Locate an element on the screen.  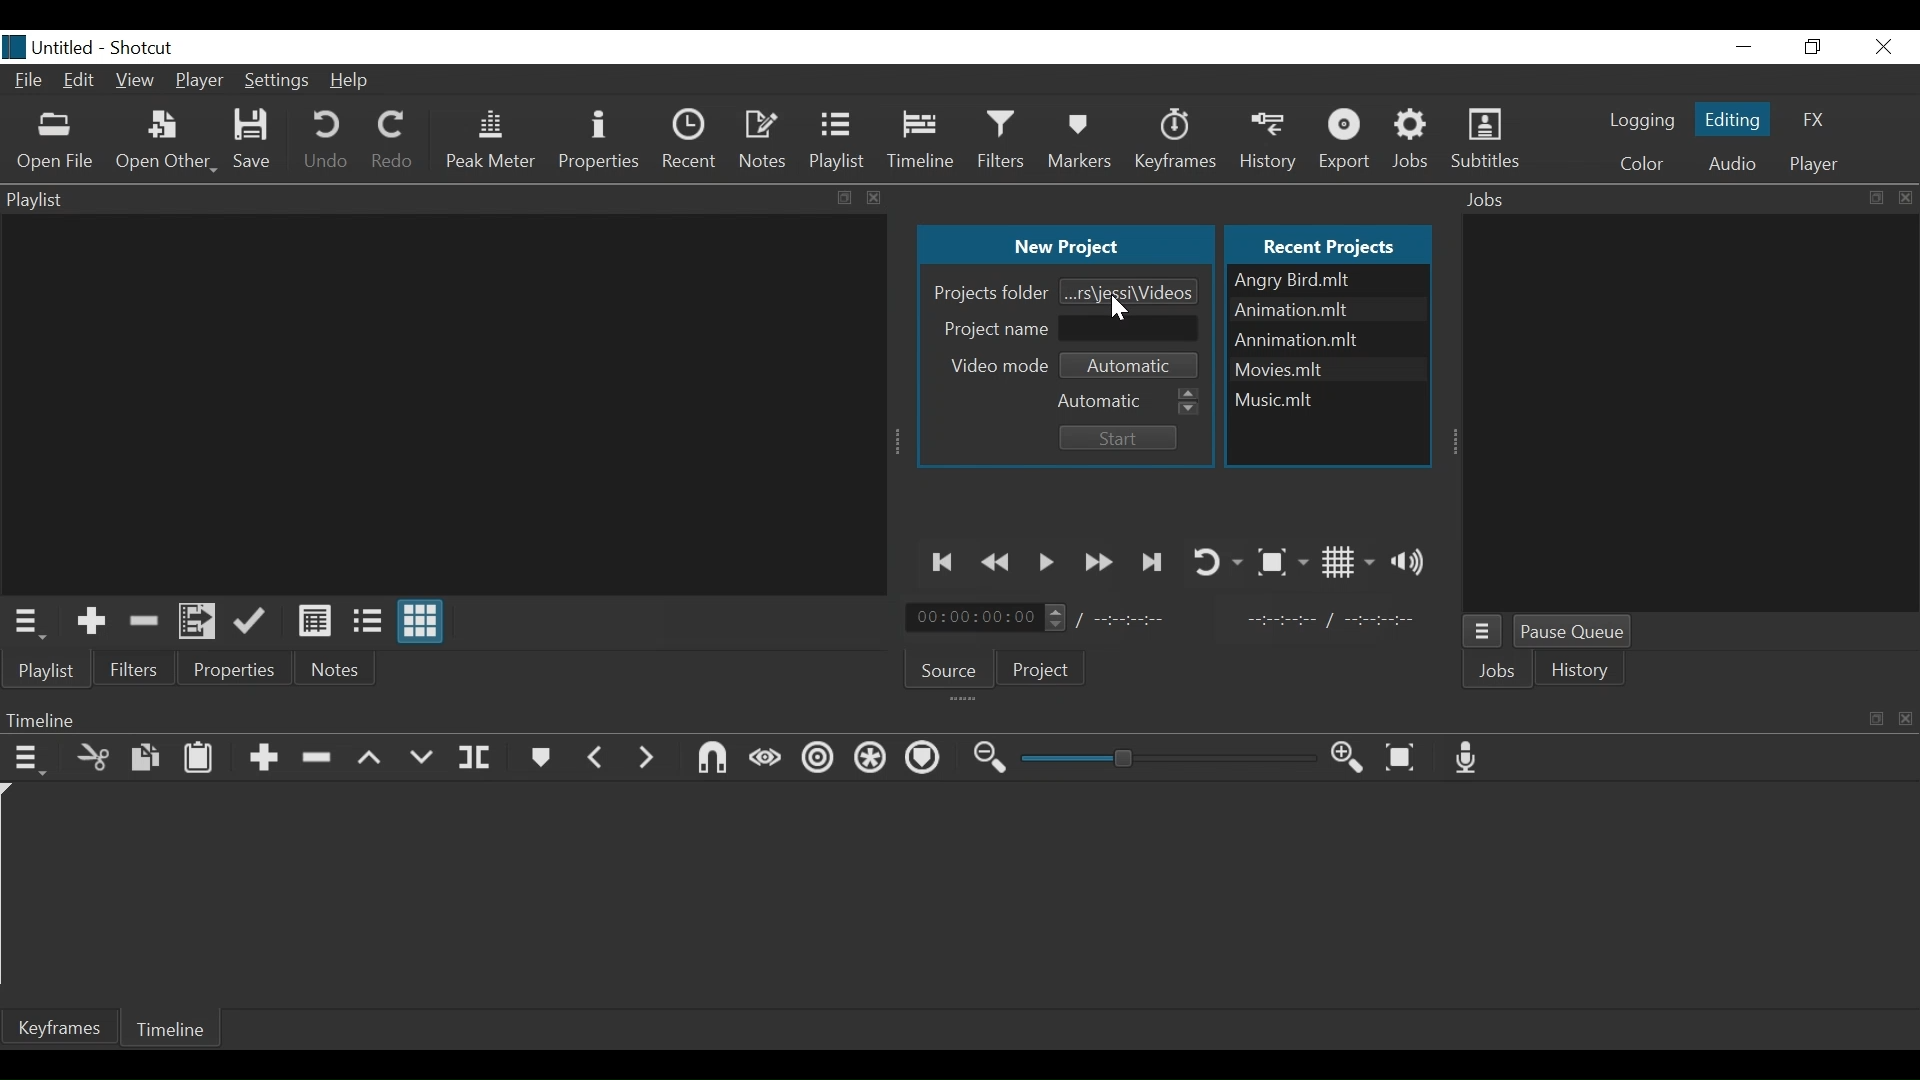
Timeline Panel is located at coordinates (959, 720).